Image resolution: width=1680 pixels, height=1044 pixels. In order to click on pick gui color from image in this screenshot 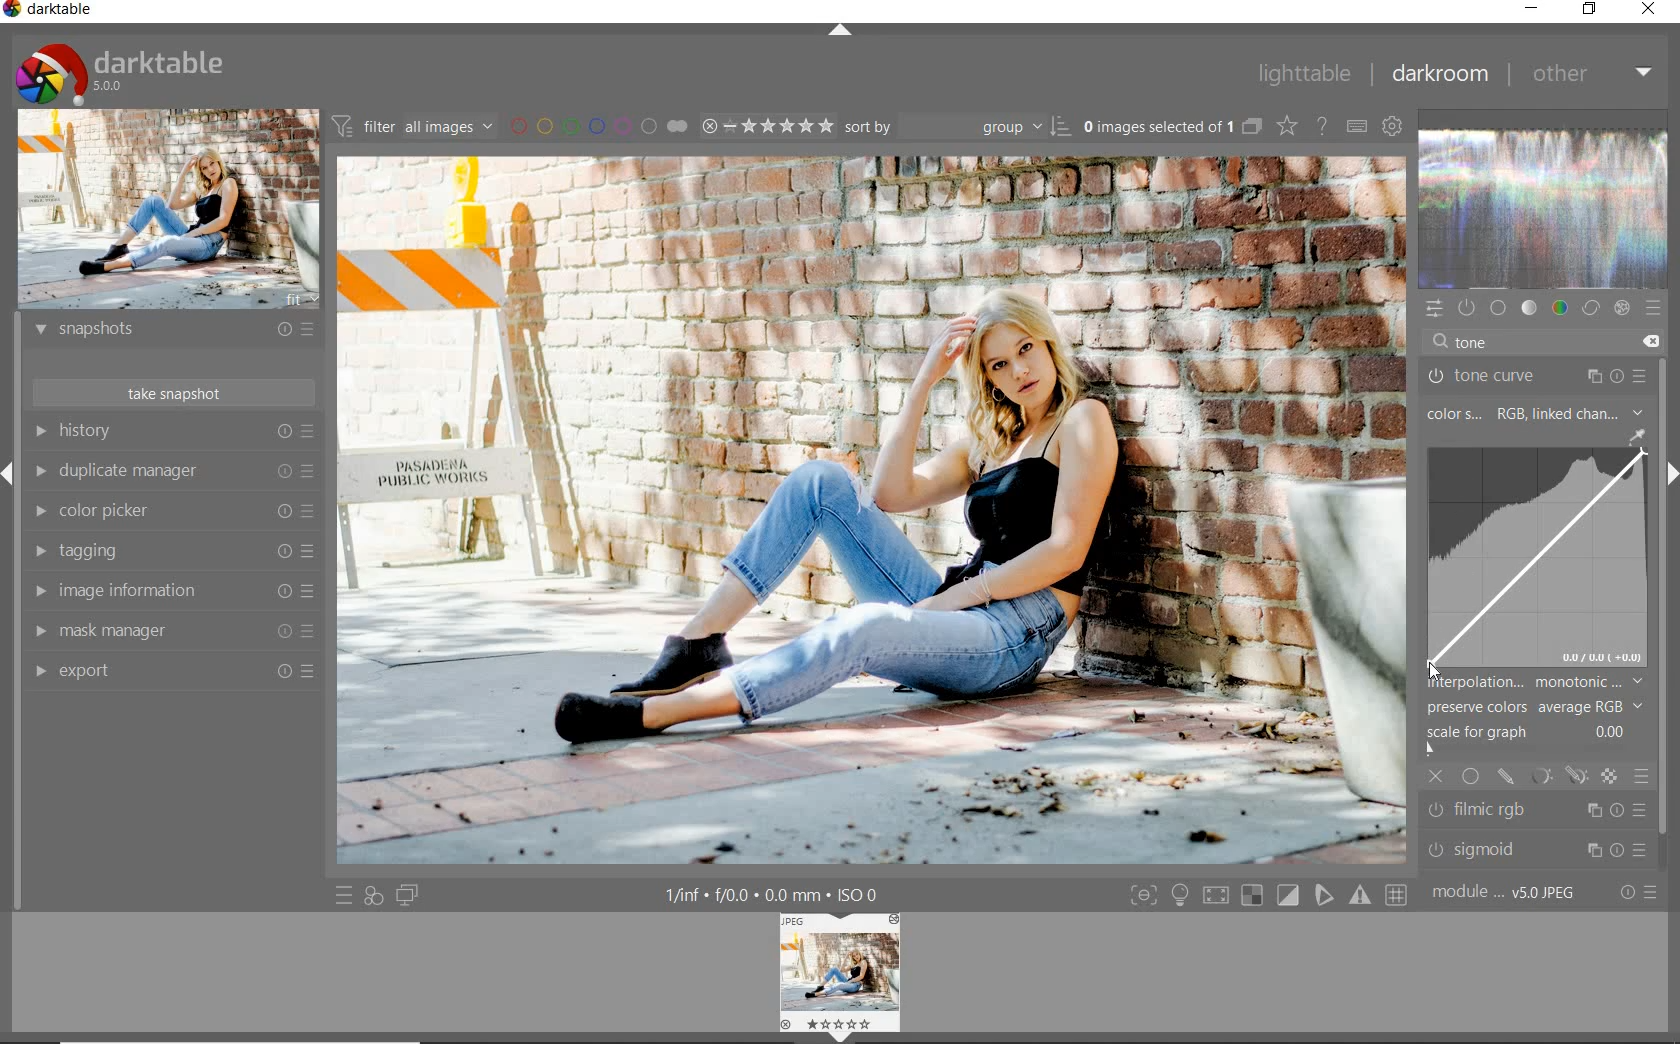, I will do `click(1636, 435)`.